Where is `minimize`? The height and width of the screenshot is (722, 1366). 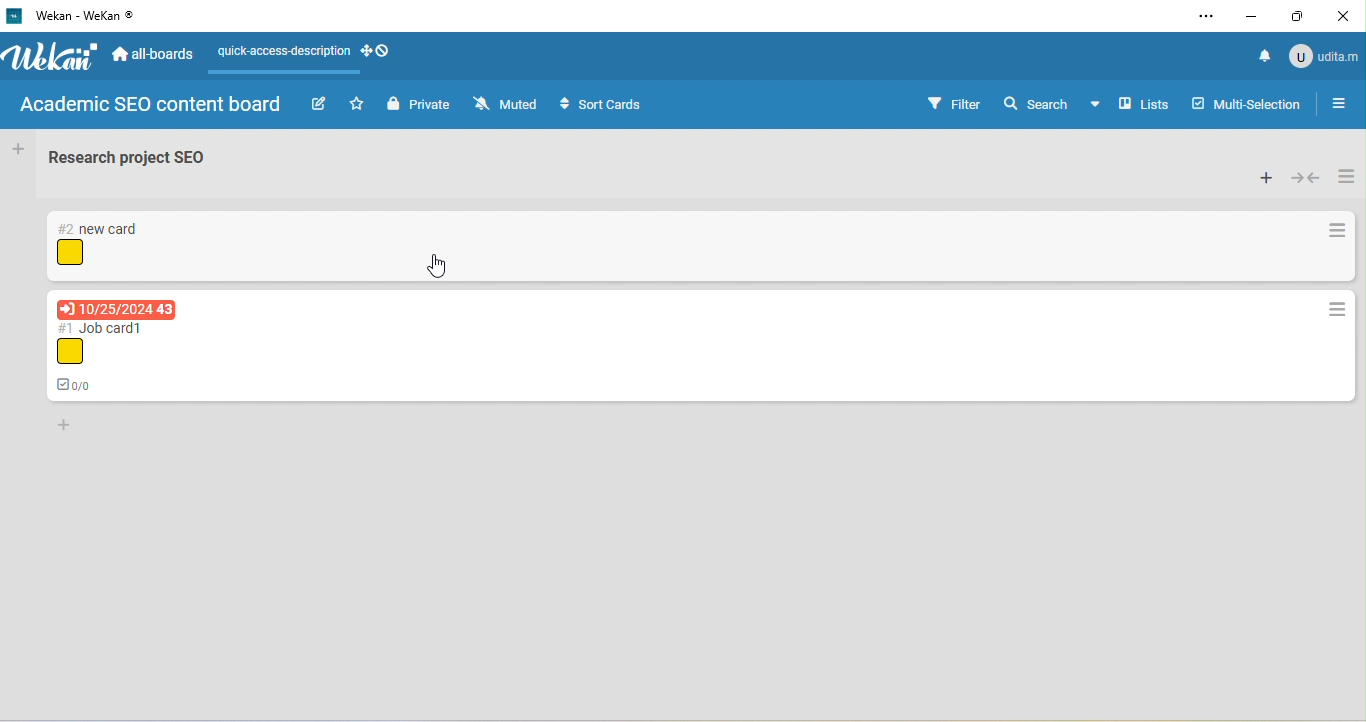 minimize is located at coordinates (1253, 17).